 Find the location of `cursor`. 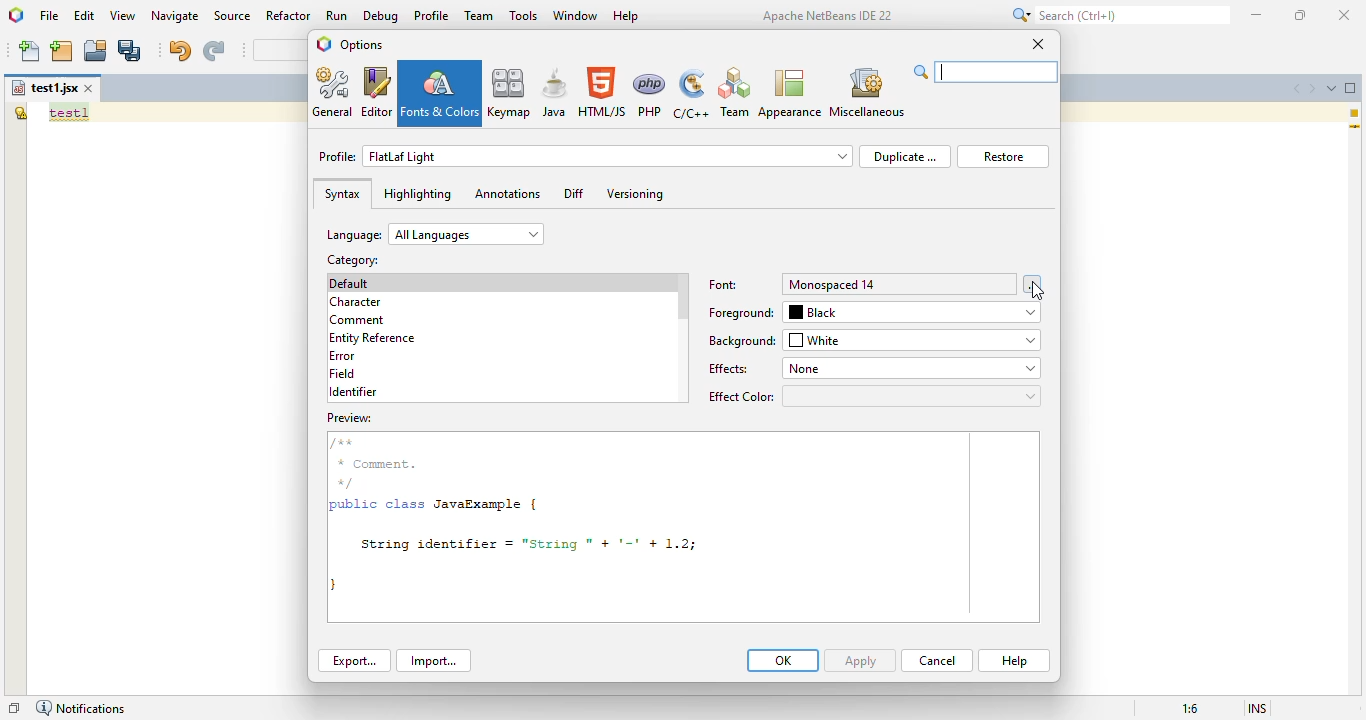

cursor is located at coordinates (1037, 292).